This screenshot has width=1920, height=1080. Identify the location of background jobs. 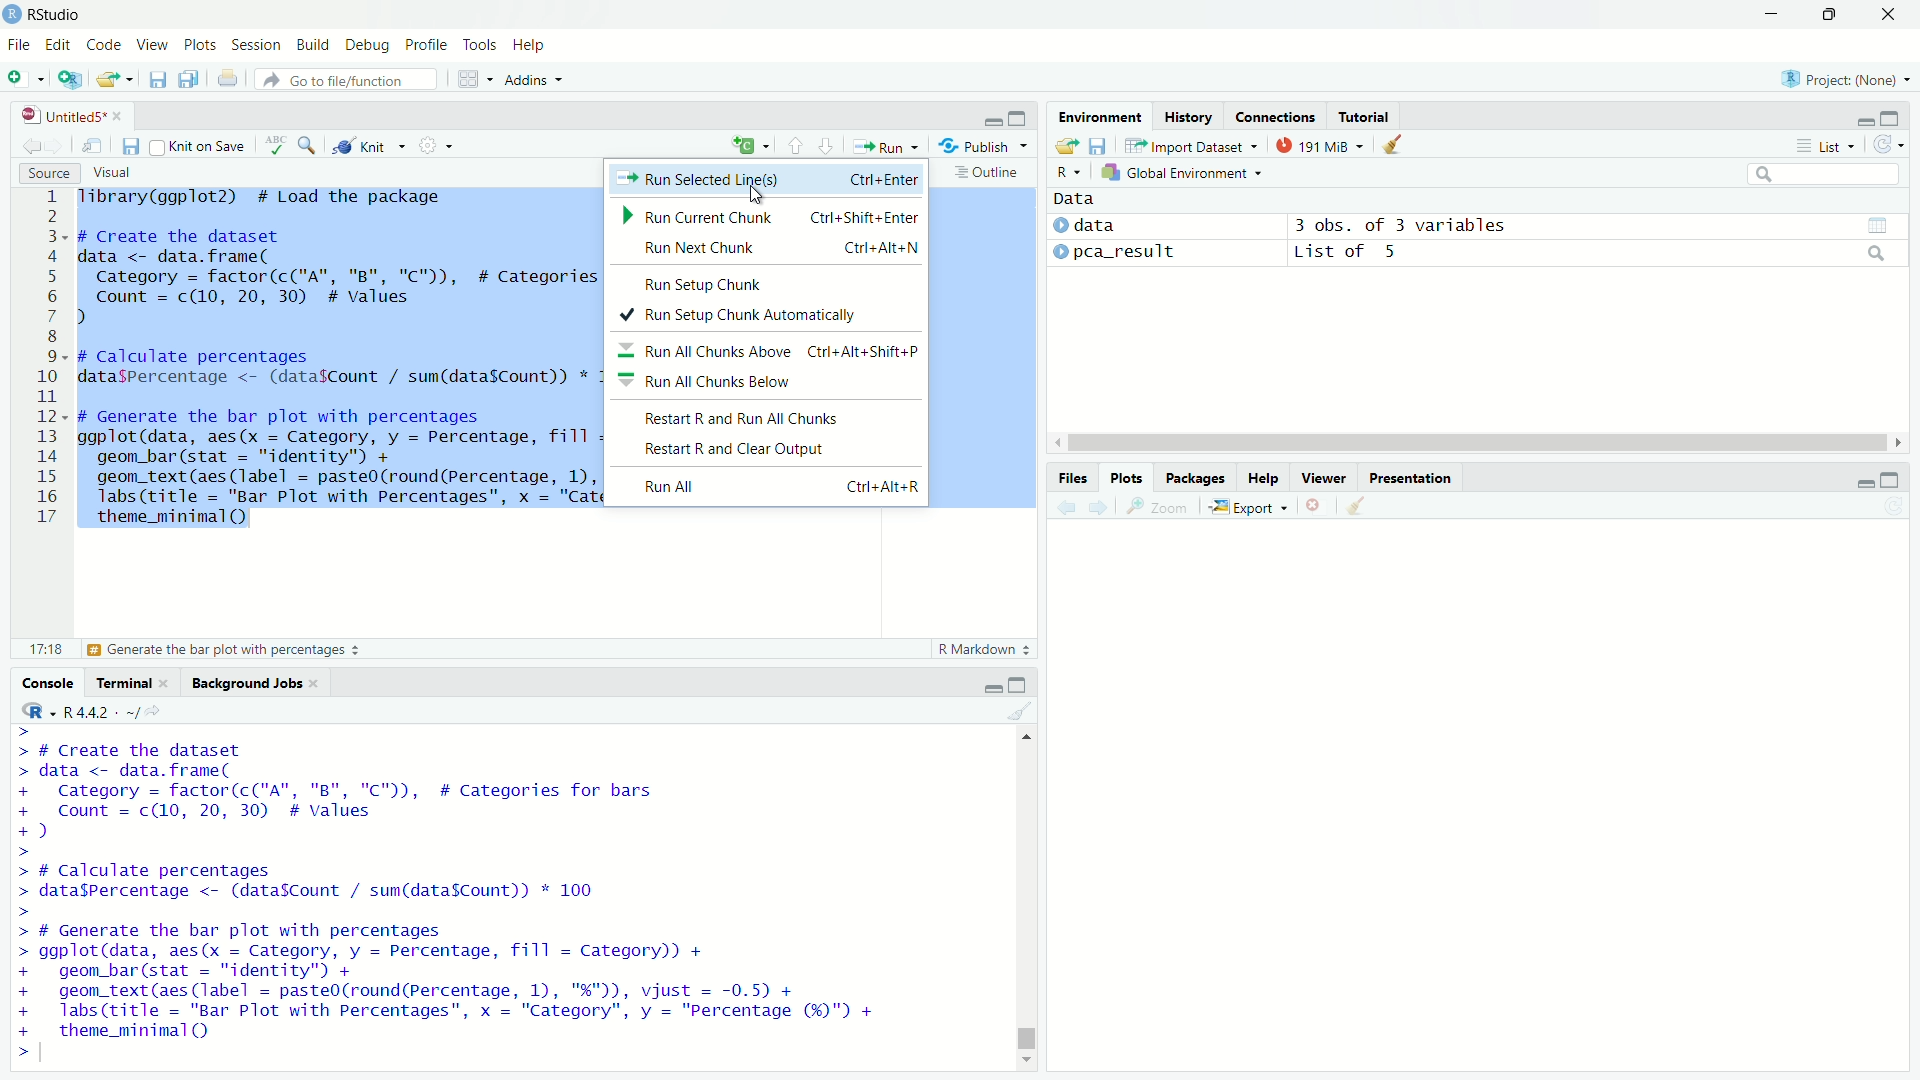
(253, 683).